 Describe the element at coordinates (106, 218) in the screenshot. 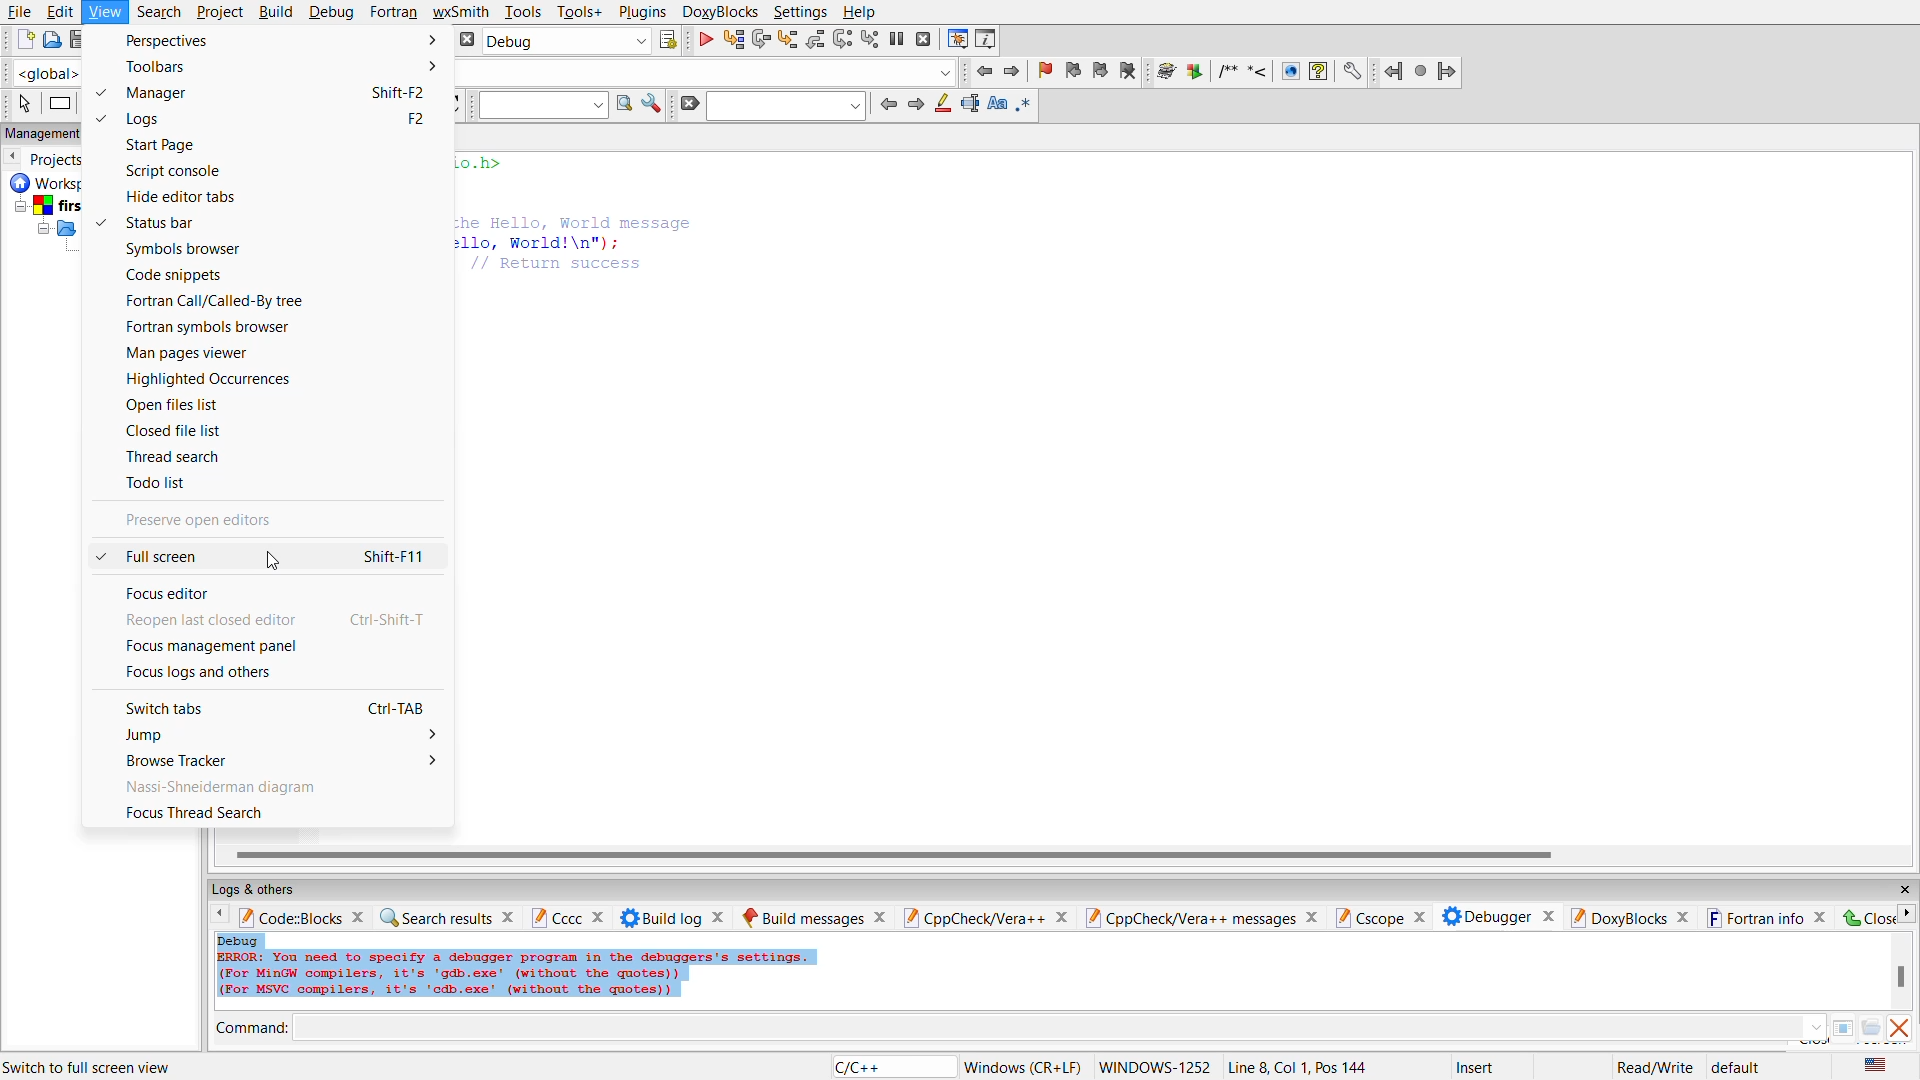

I see `check` at that location.